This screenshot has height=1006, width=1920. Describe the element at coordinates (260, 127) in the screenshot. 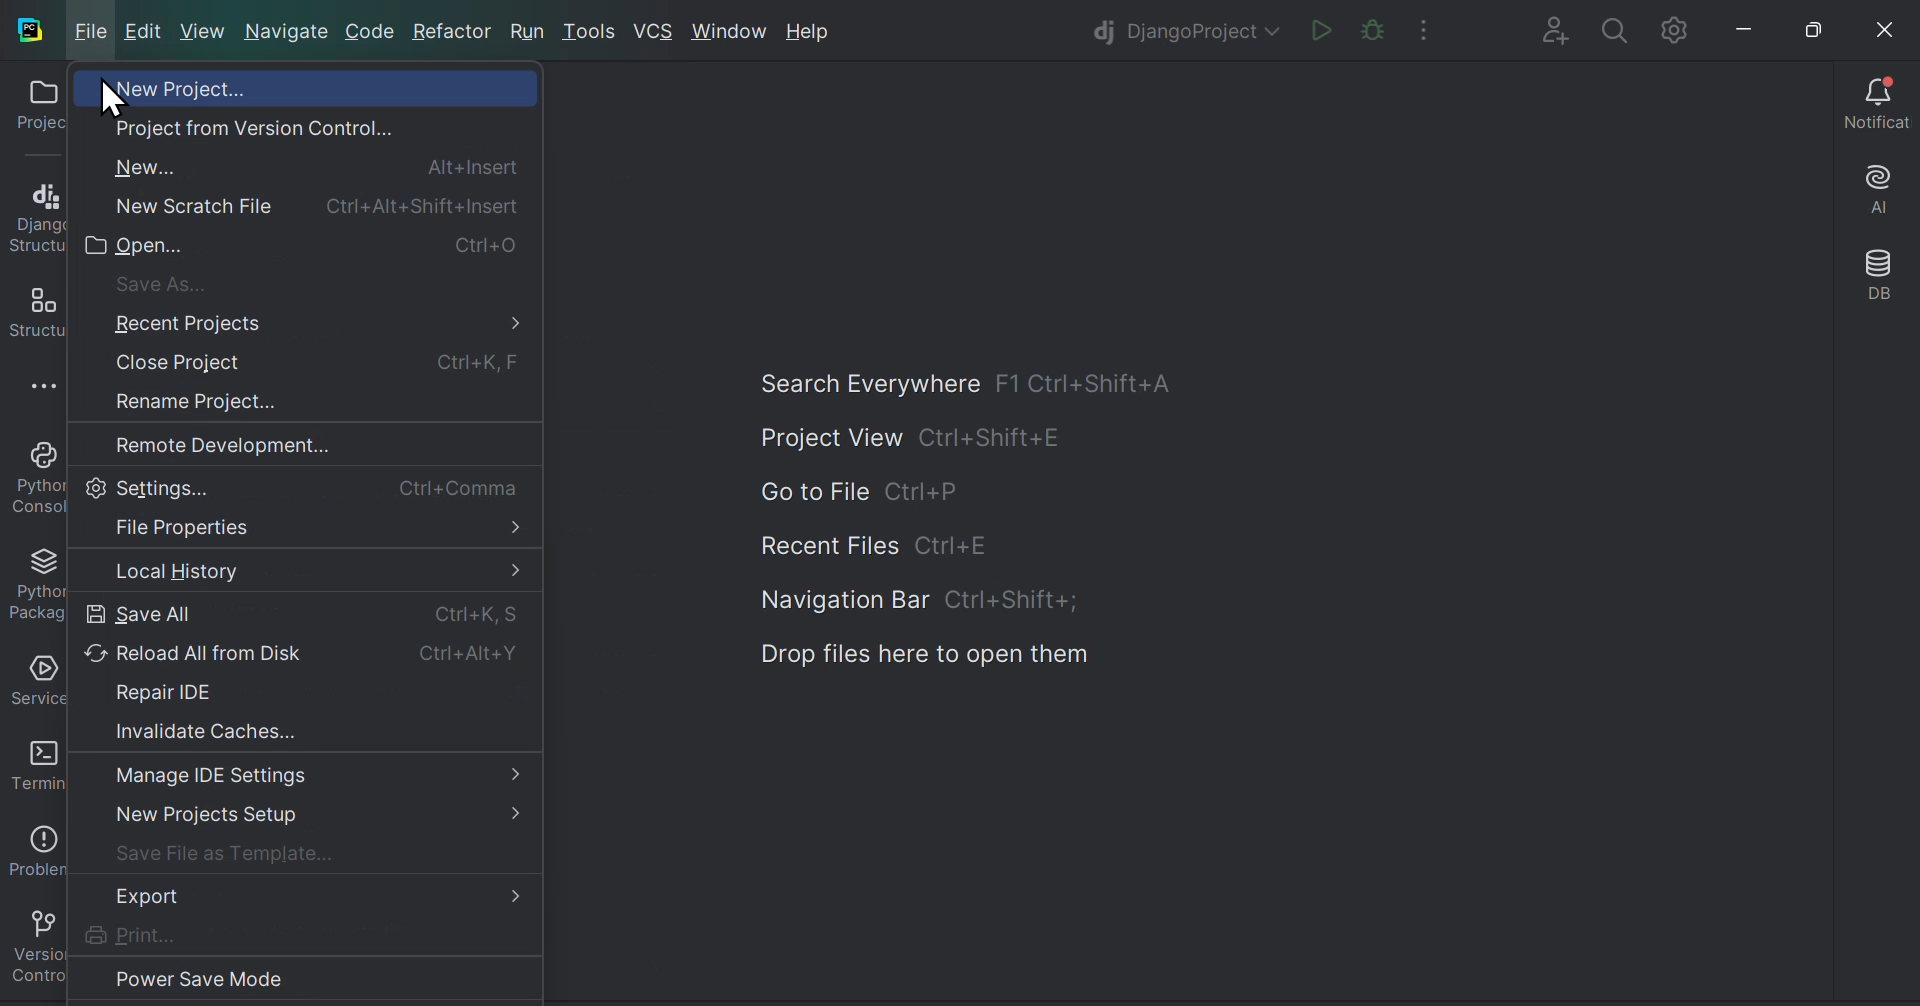

I see `Project from Version Control` at that location.